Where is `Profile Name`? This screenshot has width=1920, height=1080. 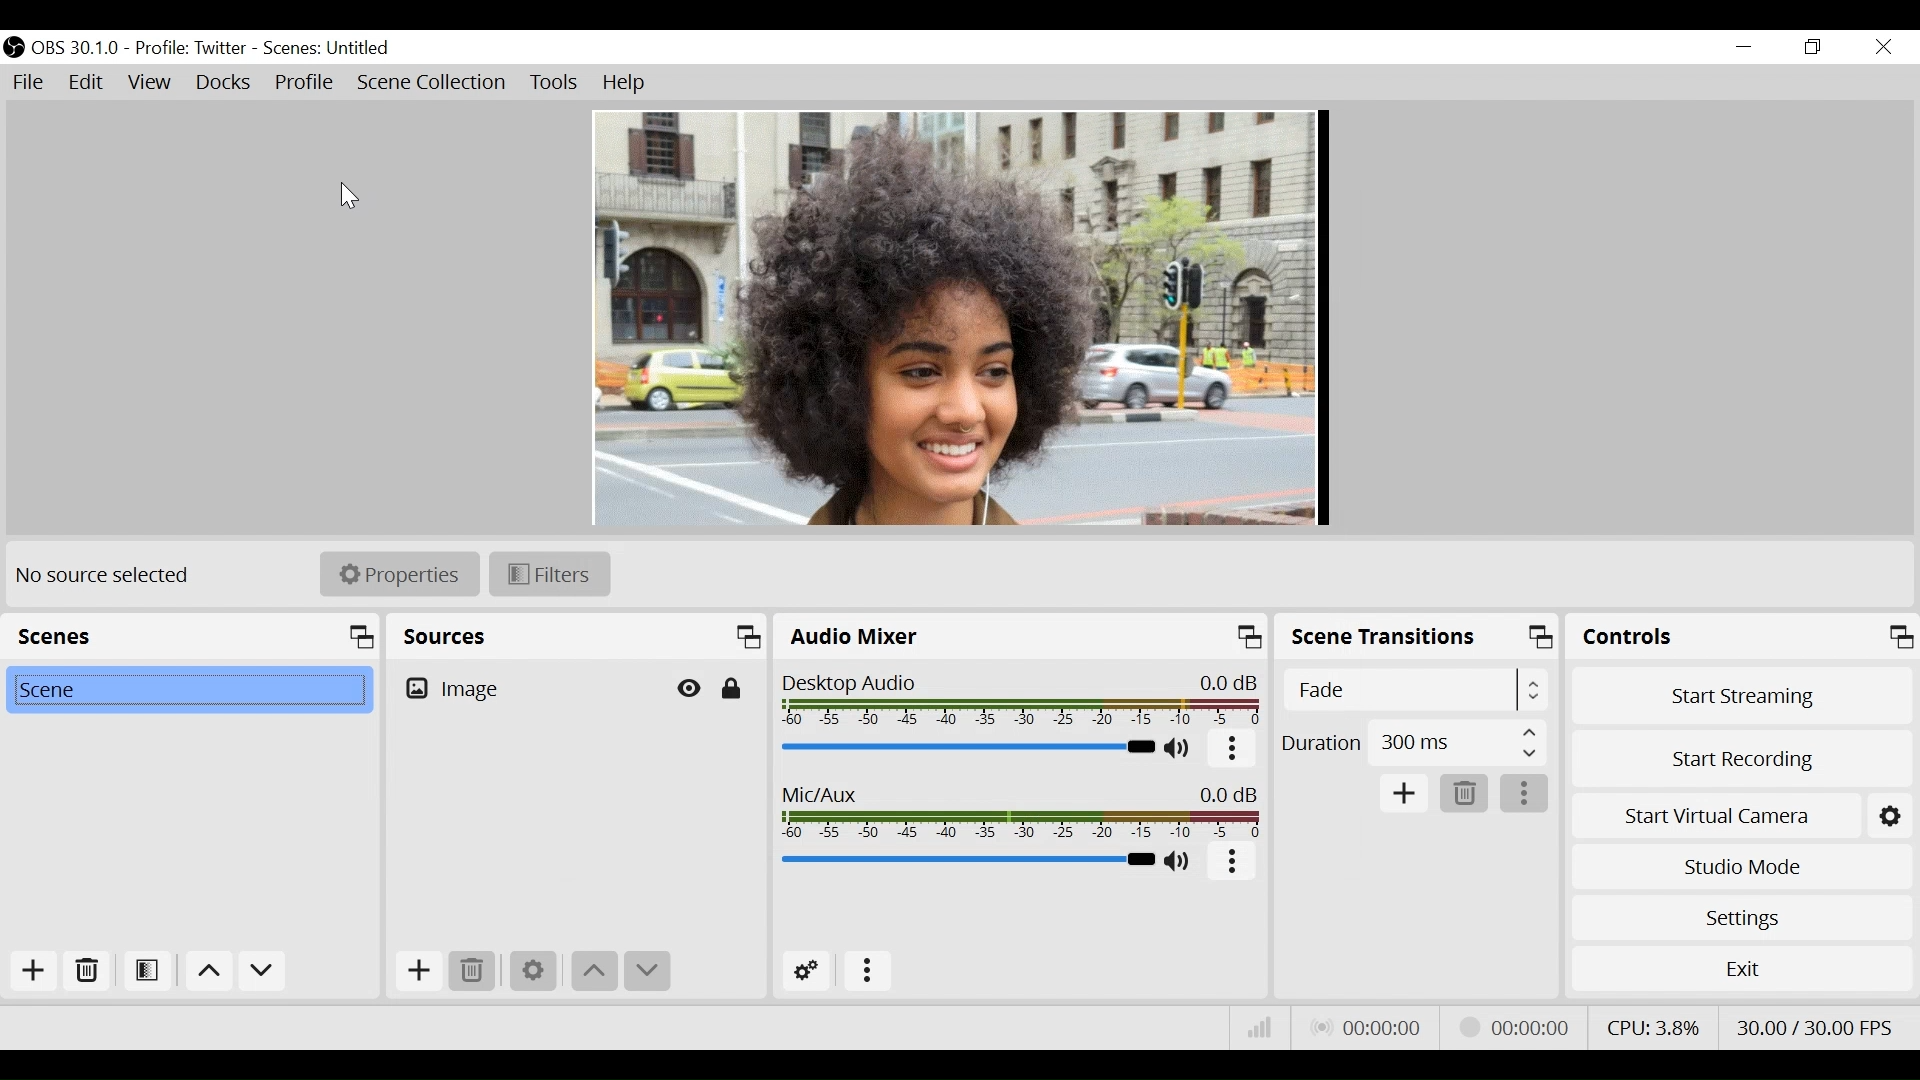 Profile Name is located at coordinates (202, 49).